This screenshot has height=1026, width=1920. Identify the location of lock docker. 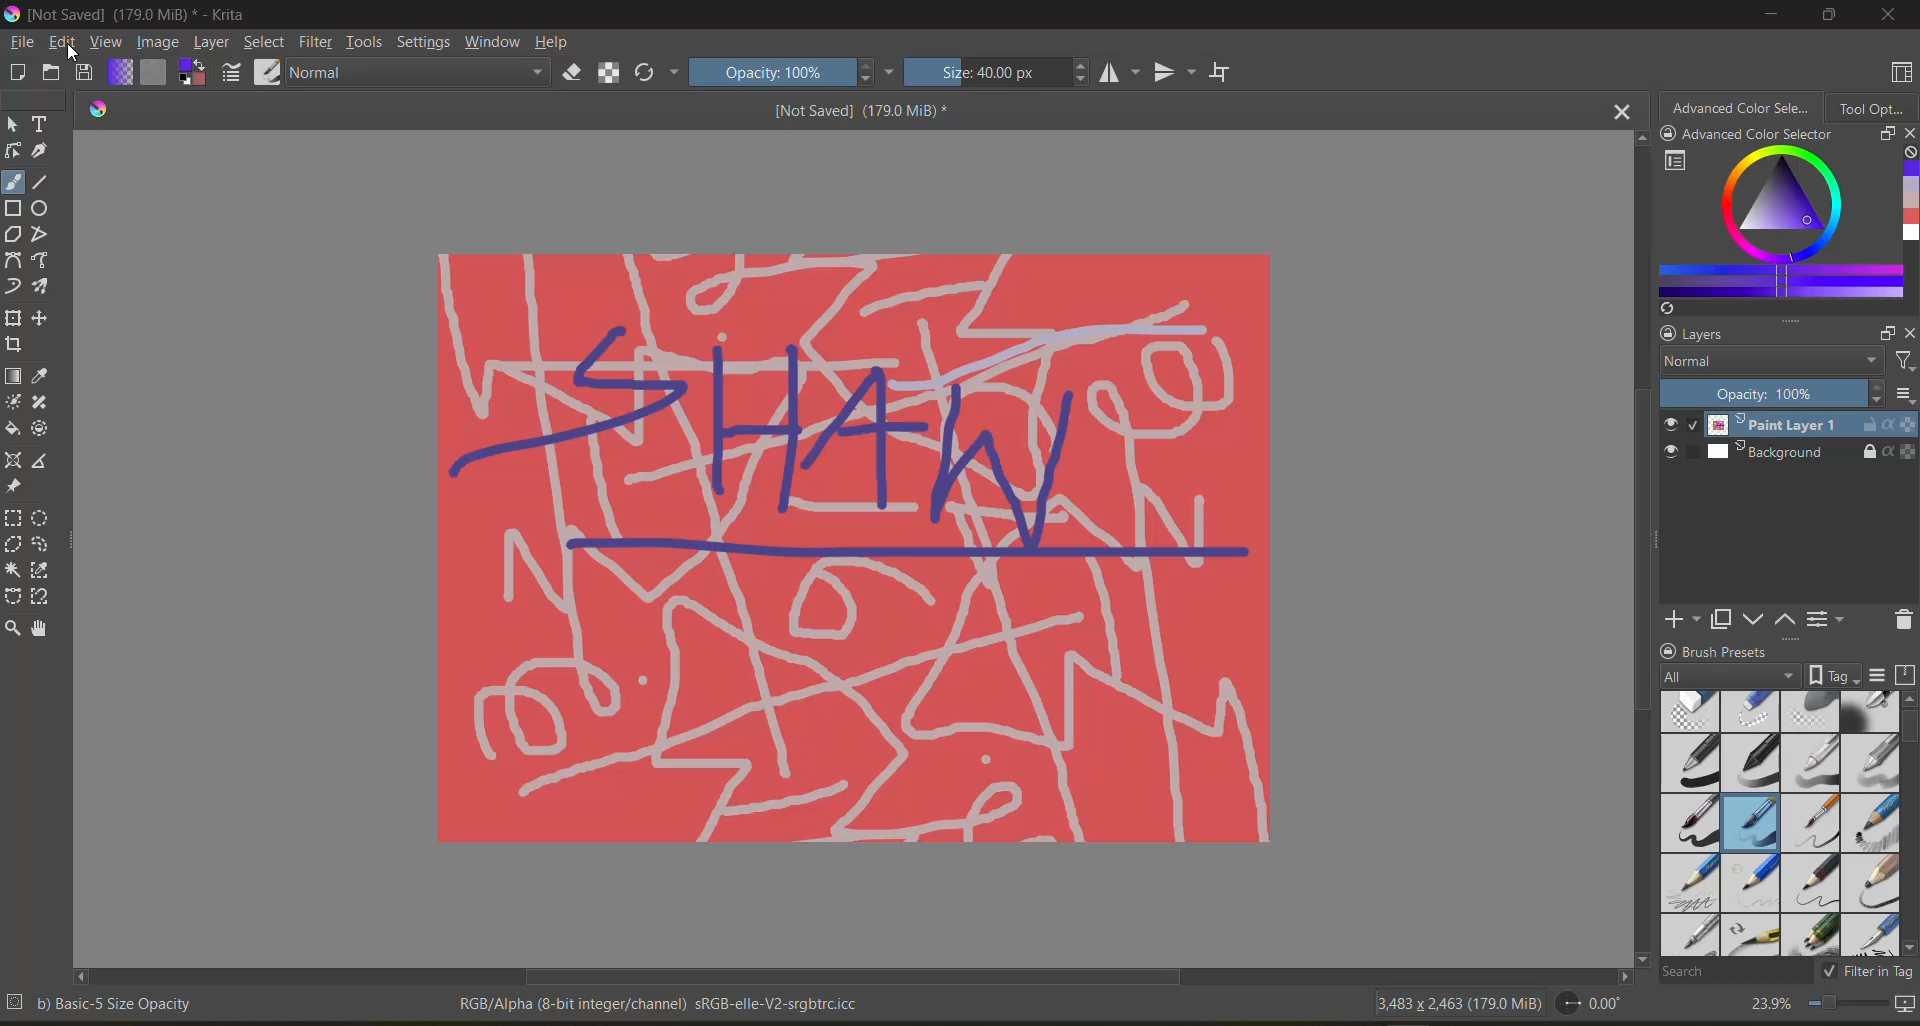
(1668, 336).